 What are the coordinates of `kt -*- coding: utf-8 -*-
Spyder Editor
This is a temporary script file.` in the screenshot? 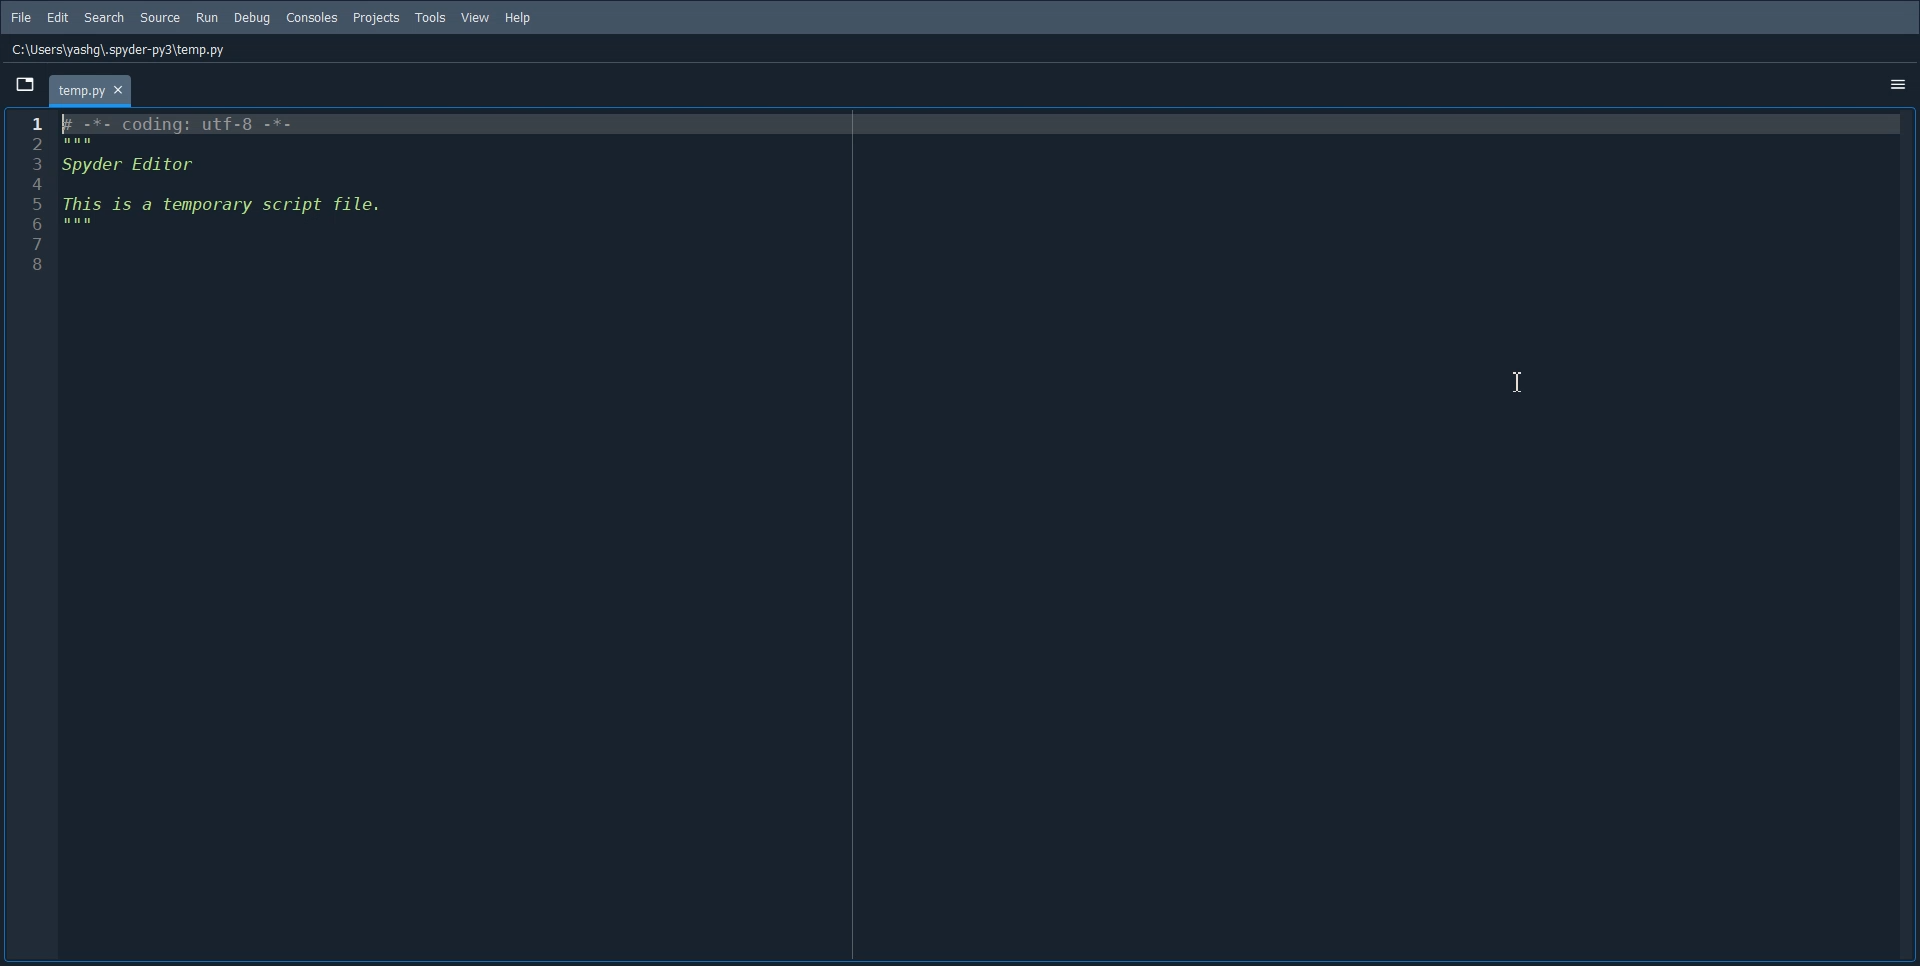 It's located at (233, 193).